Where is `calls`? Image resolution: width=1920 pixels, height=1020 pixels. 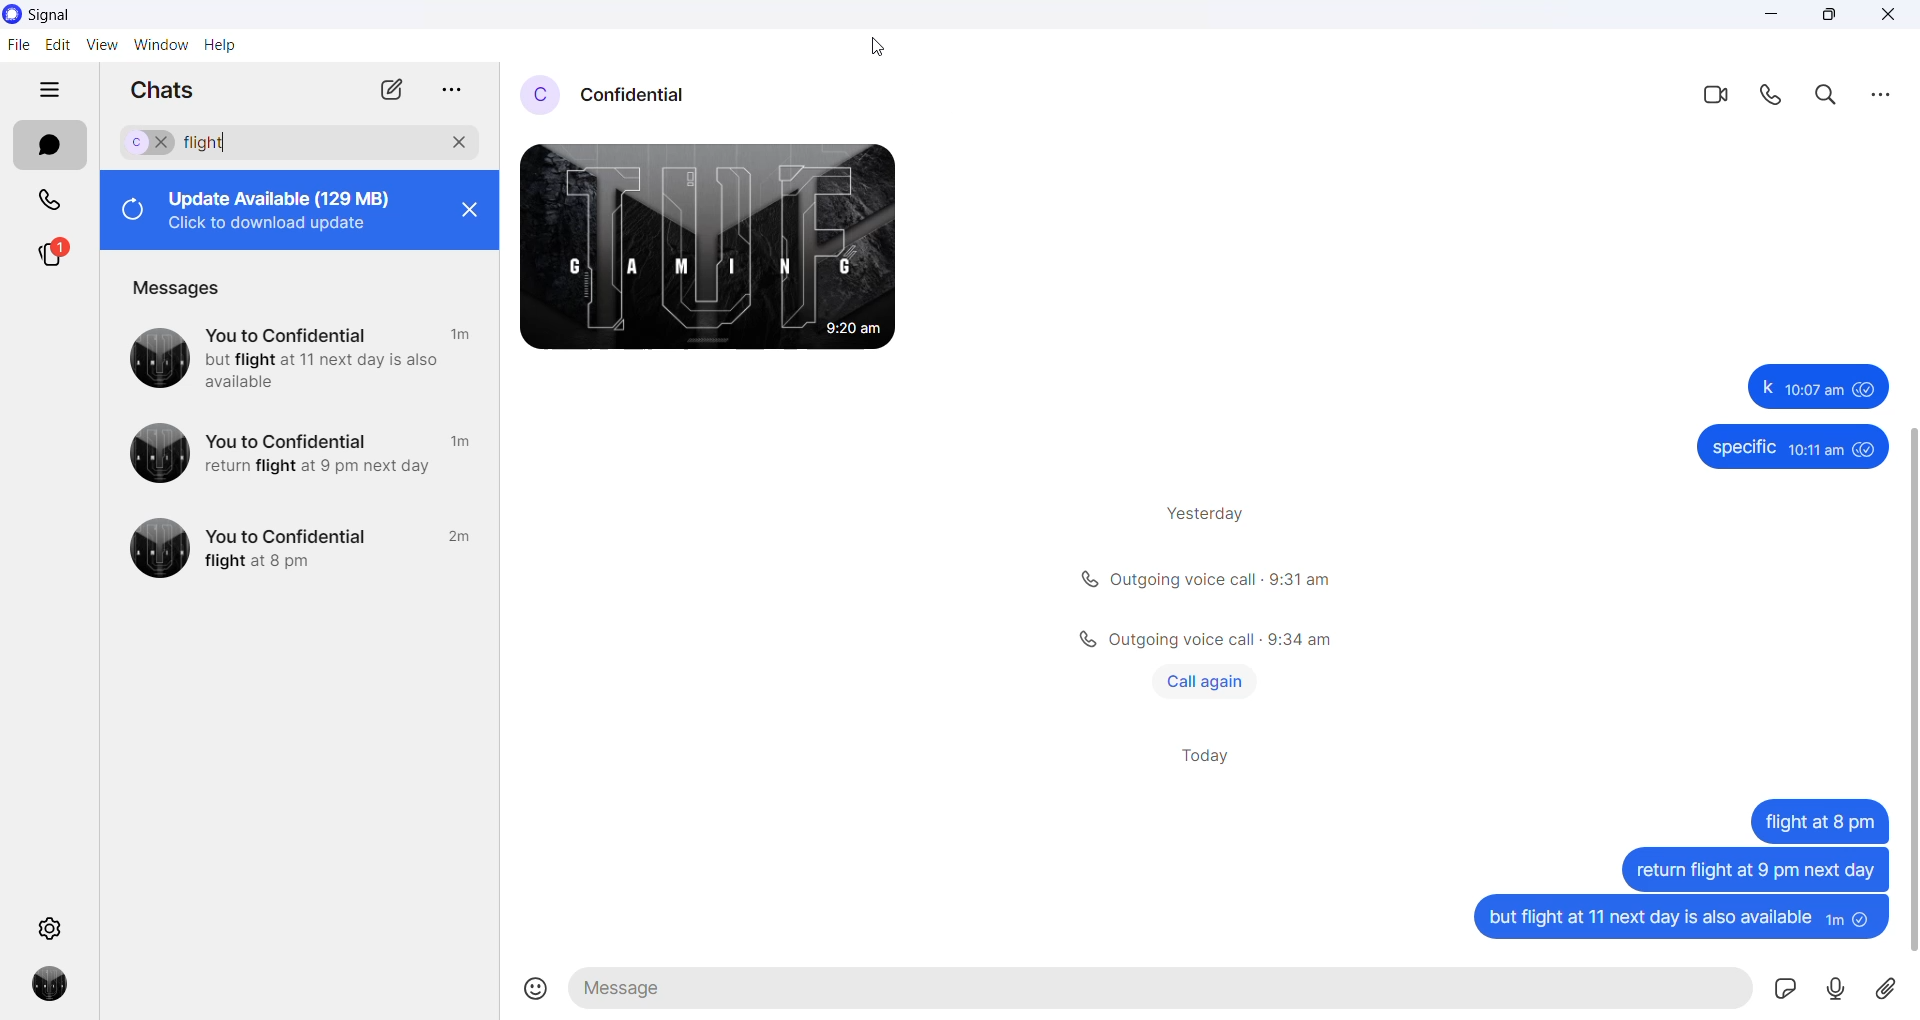 calls is located at coordinates (44, 200).